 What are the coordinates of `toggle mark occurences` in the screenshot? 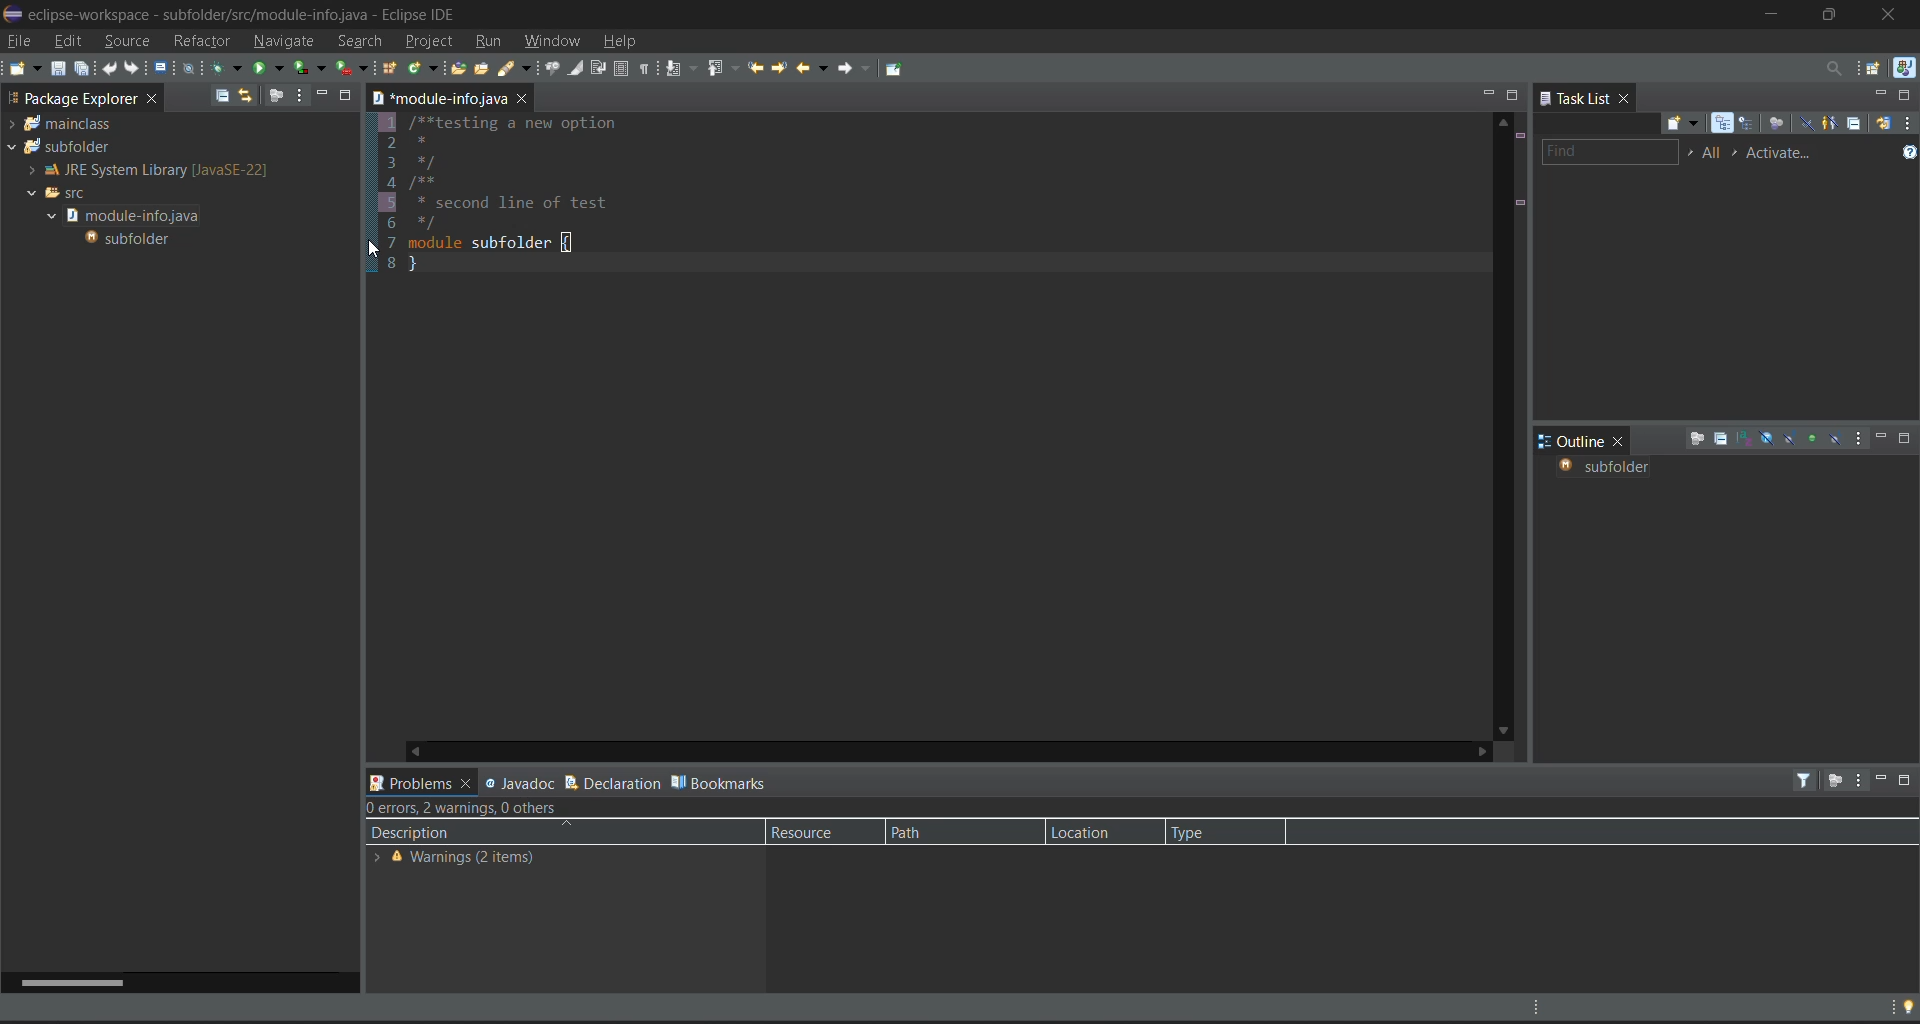 It's located at (578, 69).